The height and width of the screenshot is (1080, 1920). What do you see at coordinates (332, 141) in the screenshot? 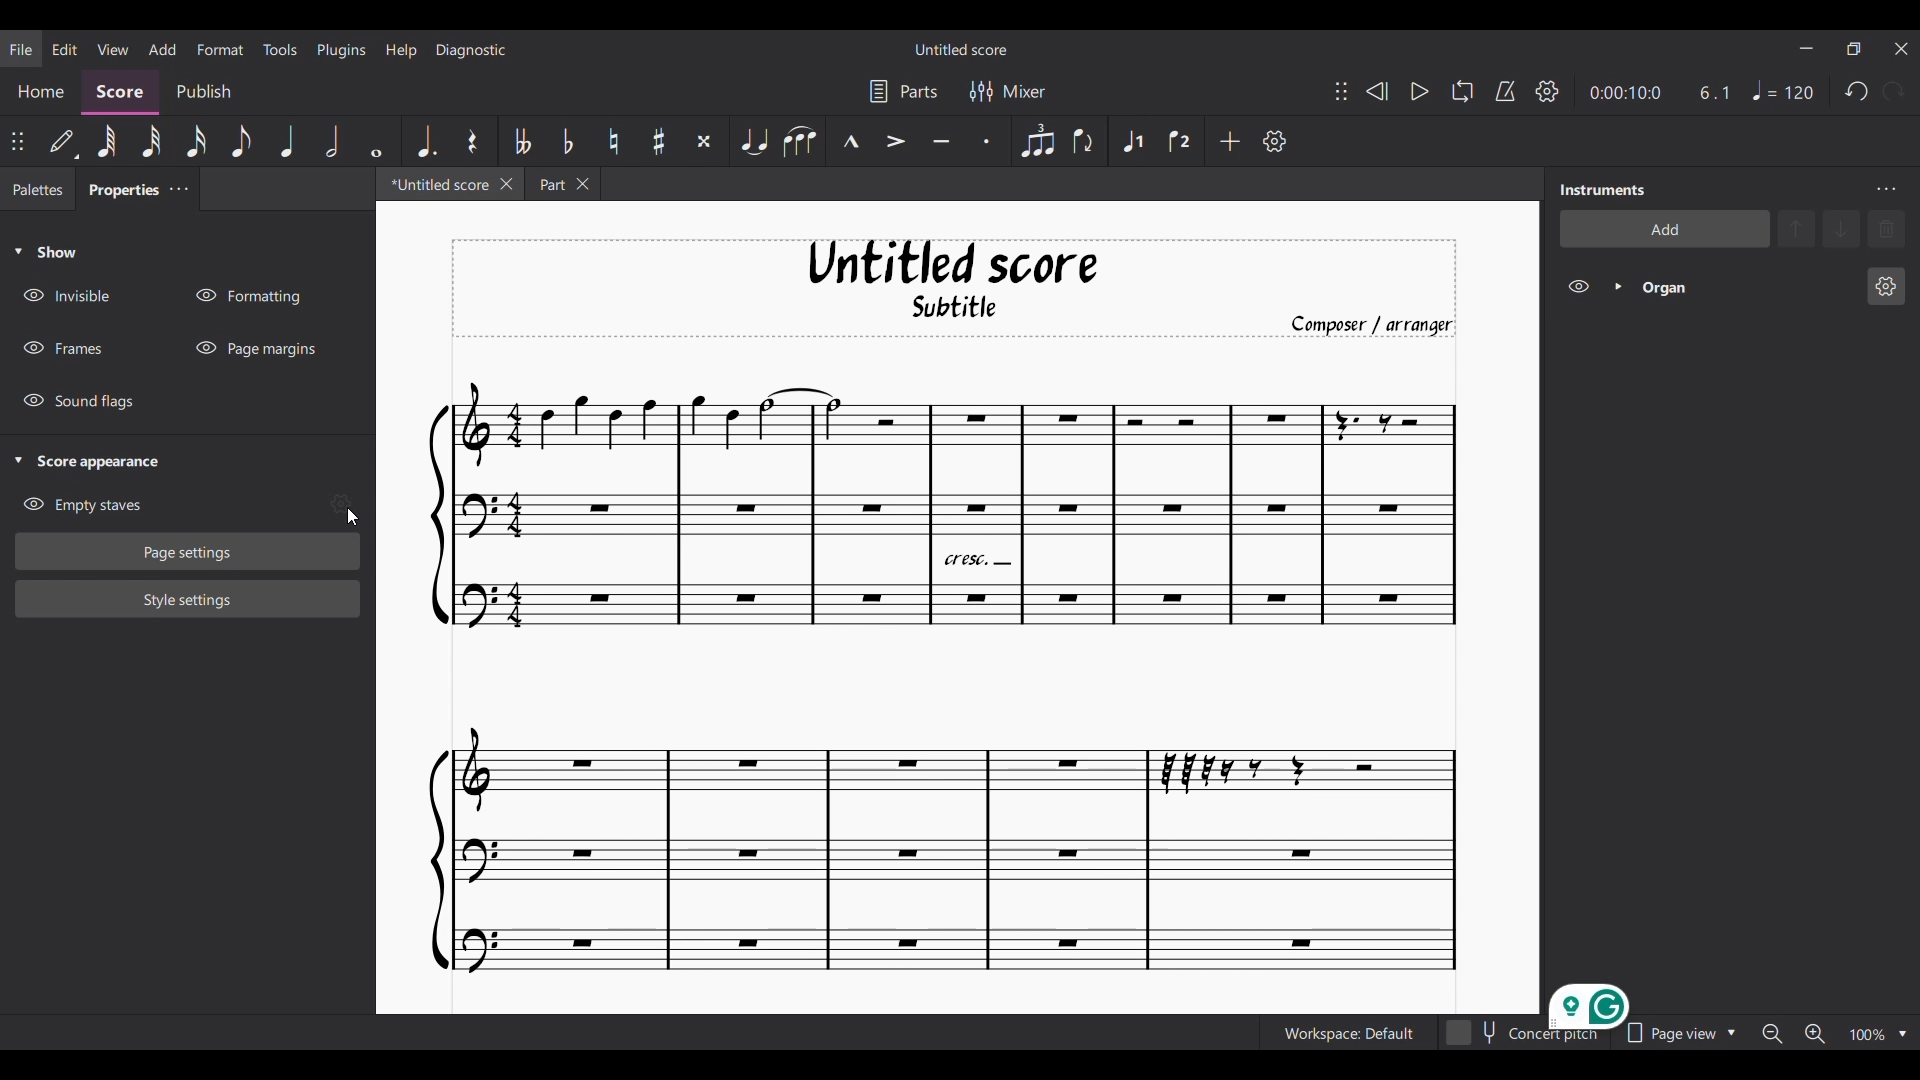
I see `Half note` at bounding box center [332, 141].